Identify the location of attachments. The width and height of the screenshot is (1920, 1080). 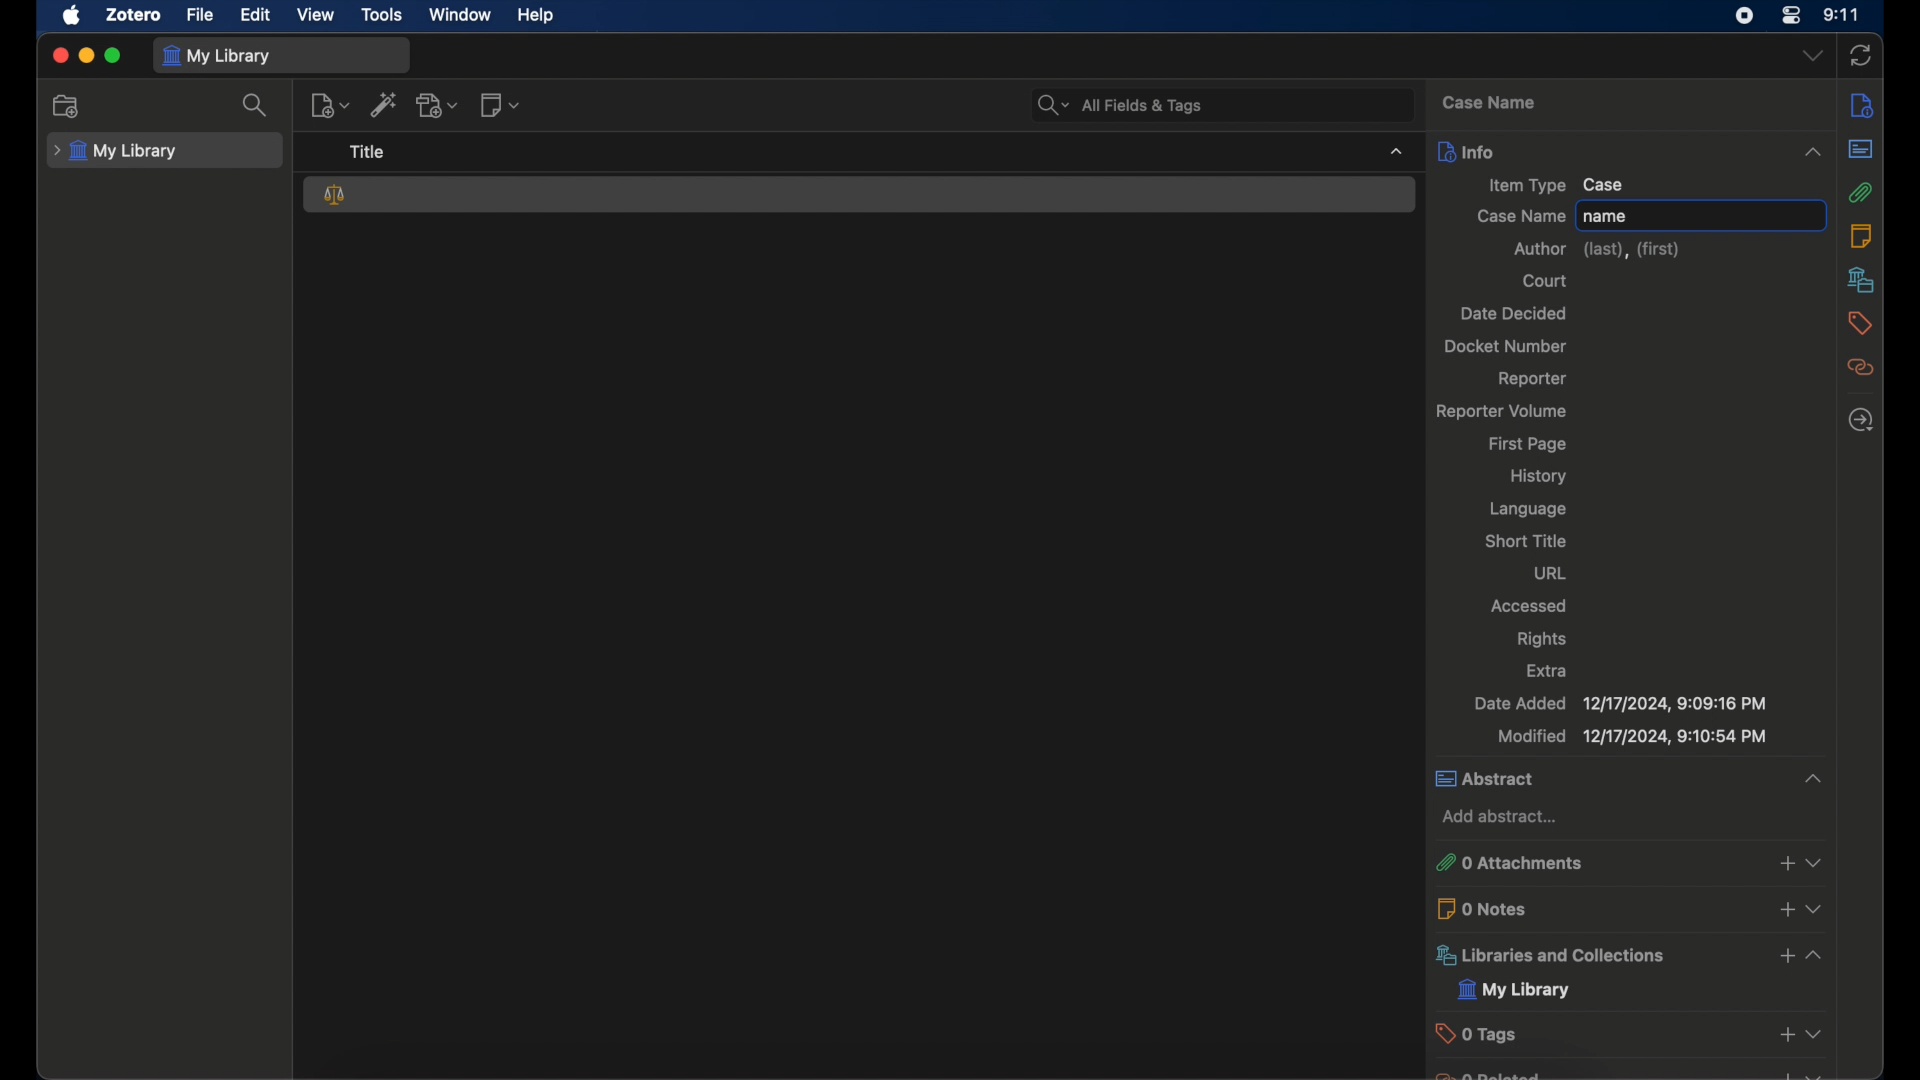
(1631, 862).